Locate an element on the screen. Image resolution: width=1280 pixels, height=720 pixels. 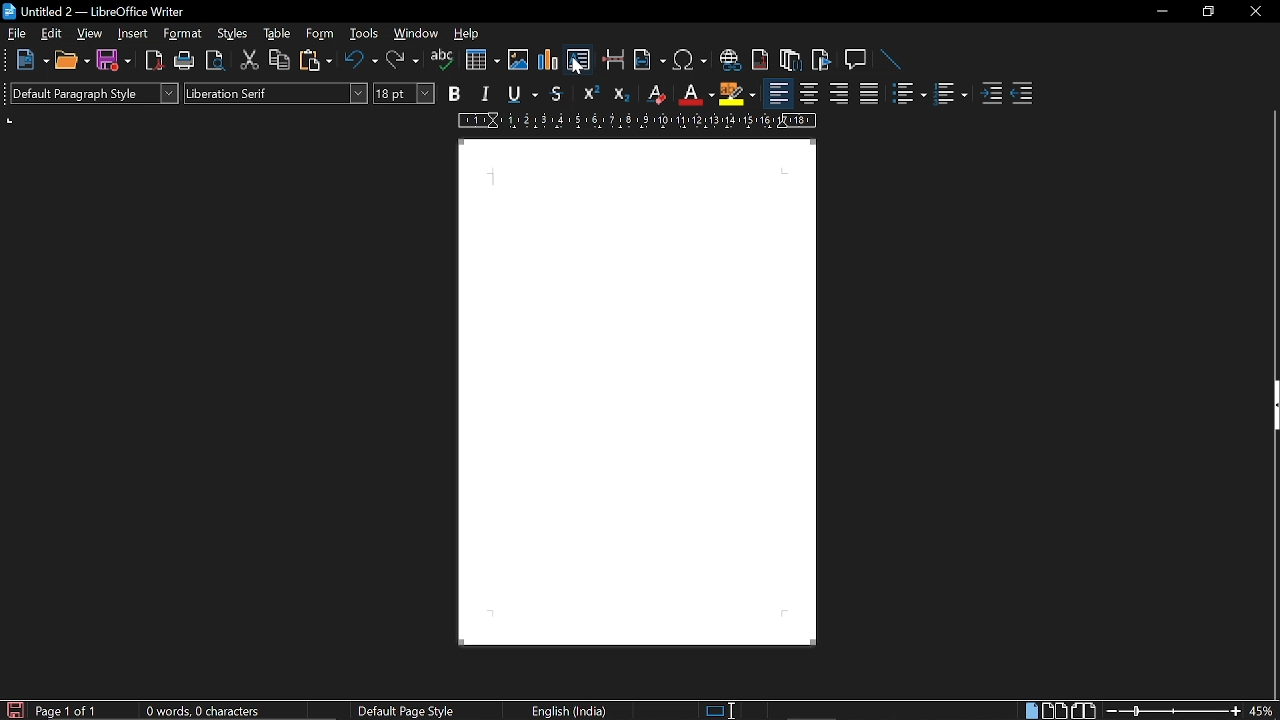
paragraph style is located at coordinates (94, 92).